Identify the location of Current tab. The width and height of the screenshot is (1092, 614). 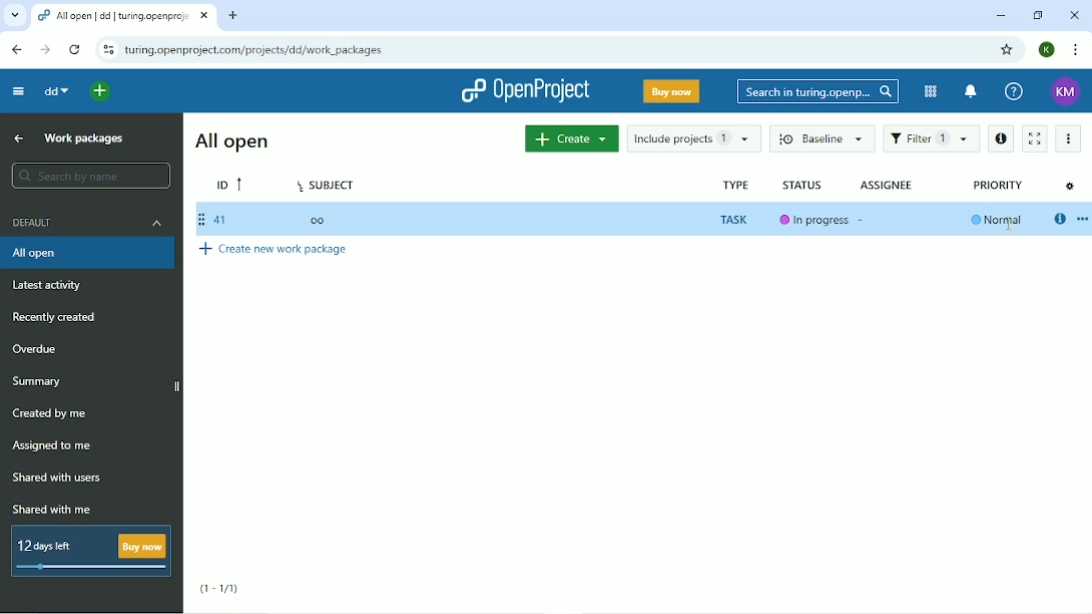
(123, 16).